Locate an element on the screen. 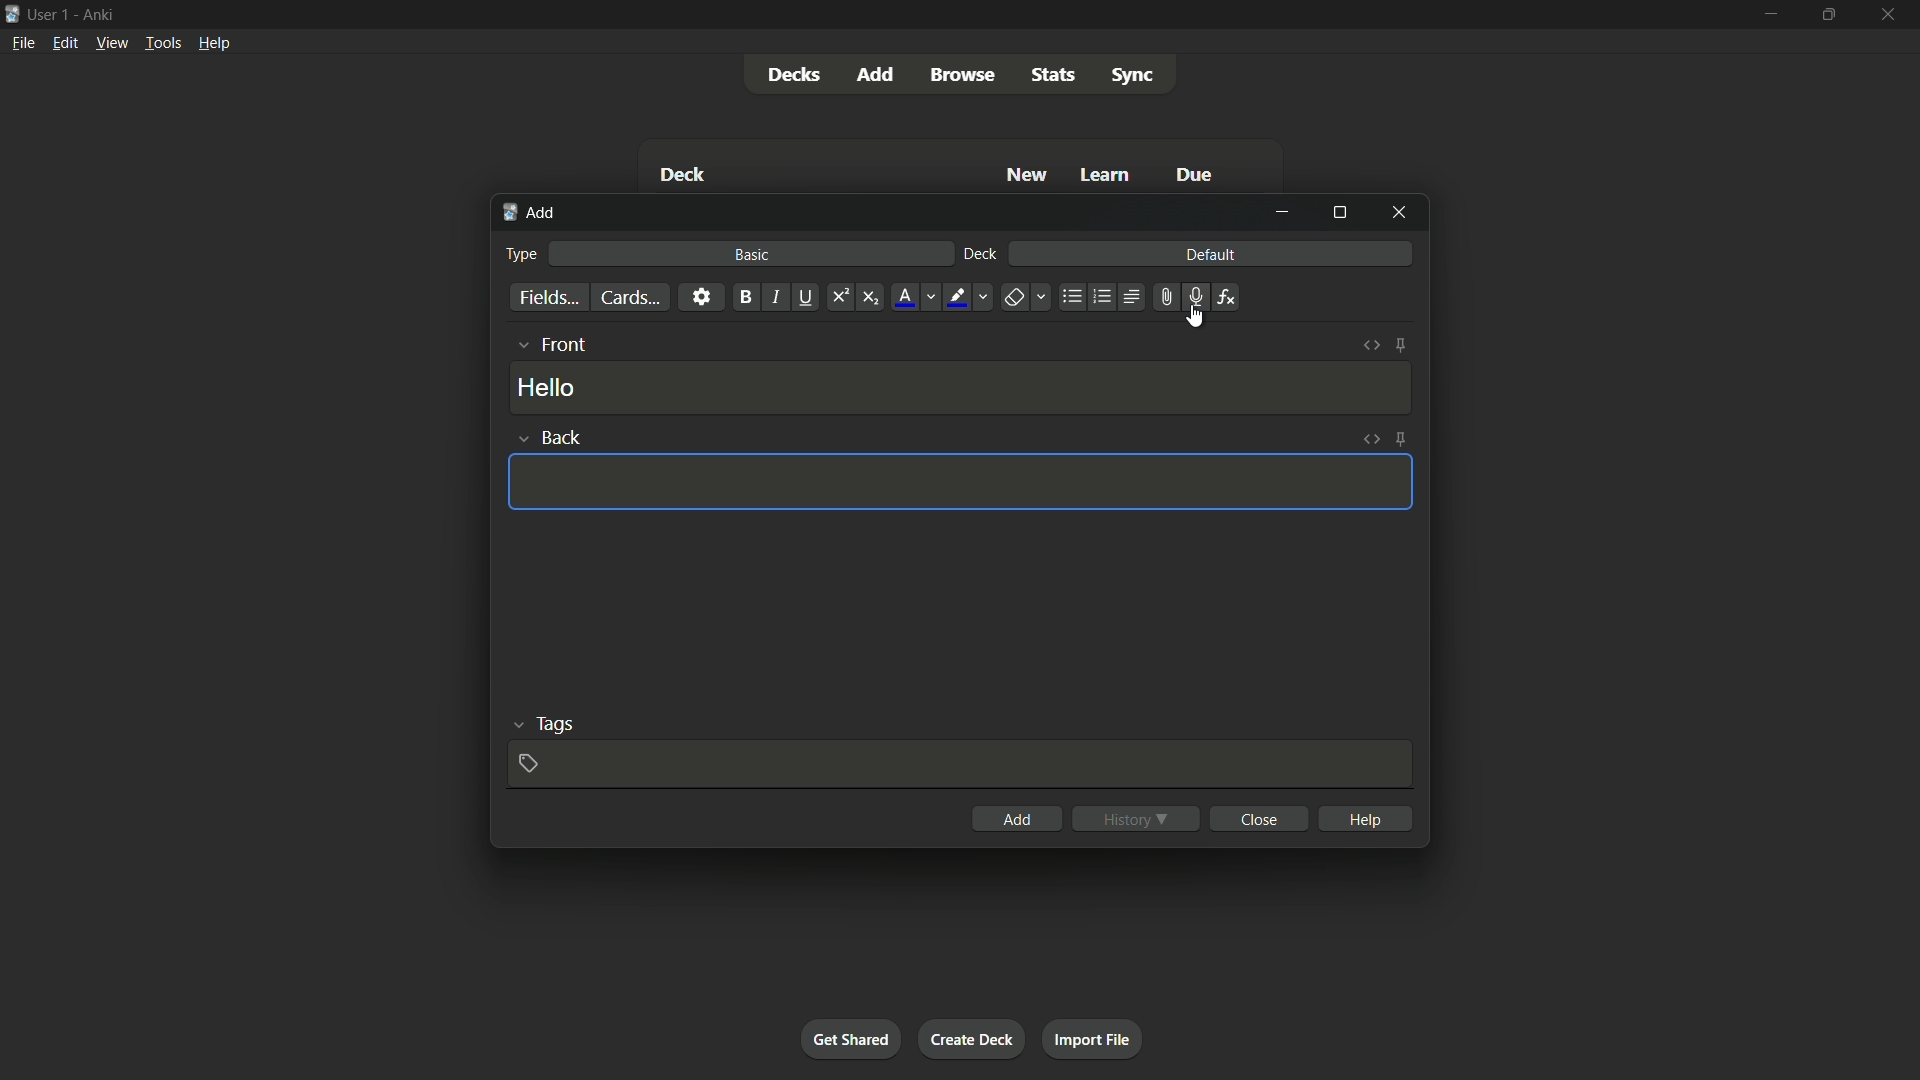 Image resolution: width=1920 pixels, height=1080 pixels. settings is located at coordinates (701, 296).